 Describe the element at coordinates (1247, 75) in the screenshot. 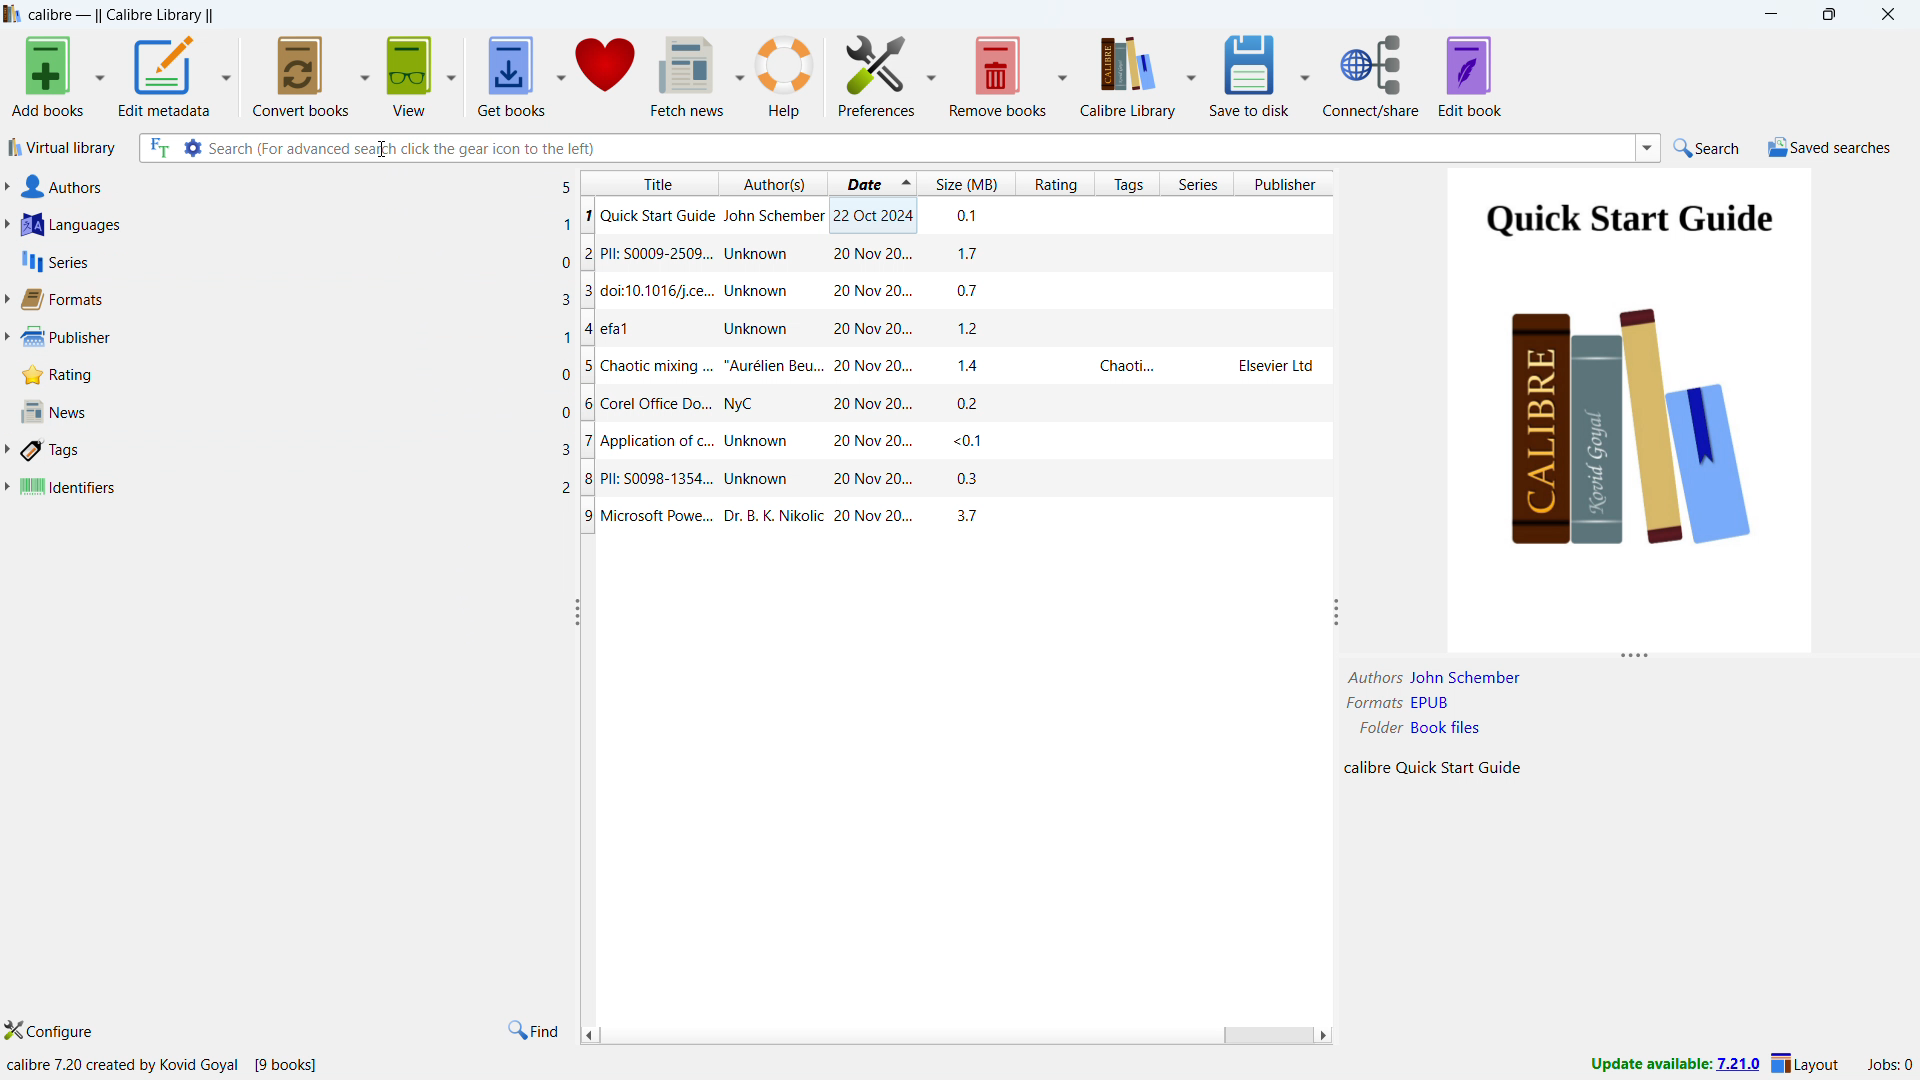

I see `save to disk` at that location.